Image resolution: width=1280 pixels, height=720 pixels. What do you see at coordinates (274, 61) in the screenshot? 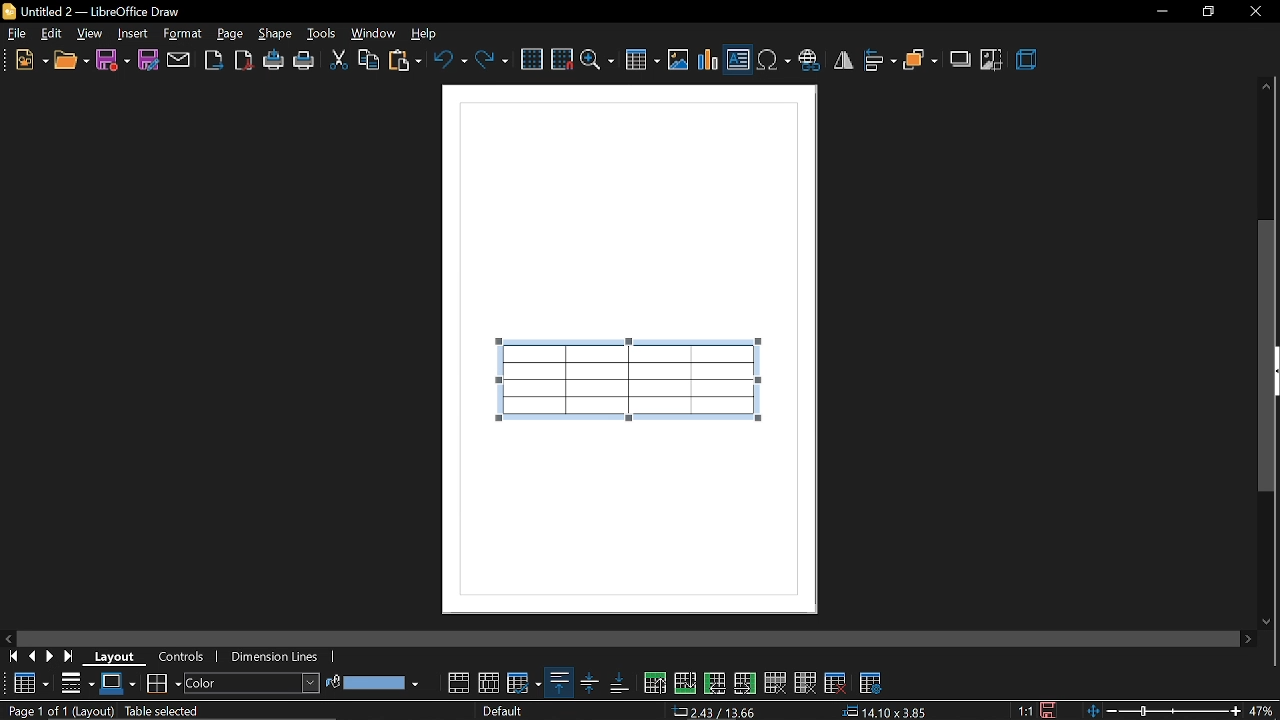
I see `print directly` at bounding box center [274, 61].